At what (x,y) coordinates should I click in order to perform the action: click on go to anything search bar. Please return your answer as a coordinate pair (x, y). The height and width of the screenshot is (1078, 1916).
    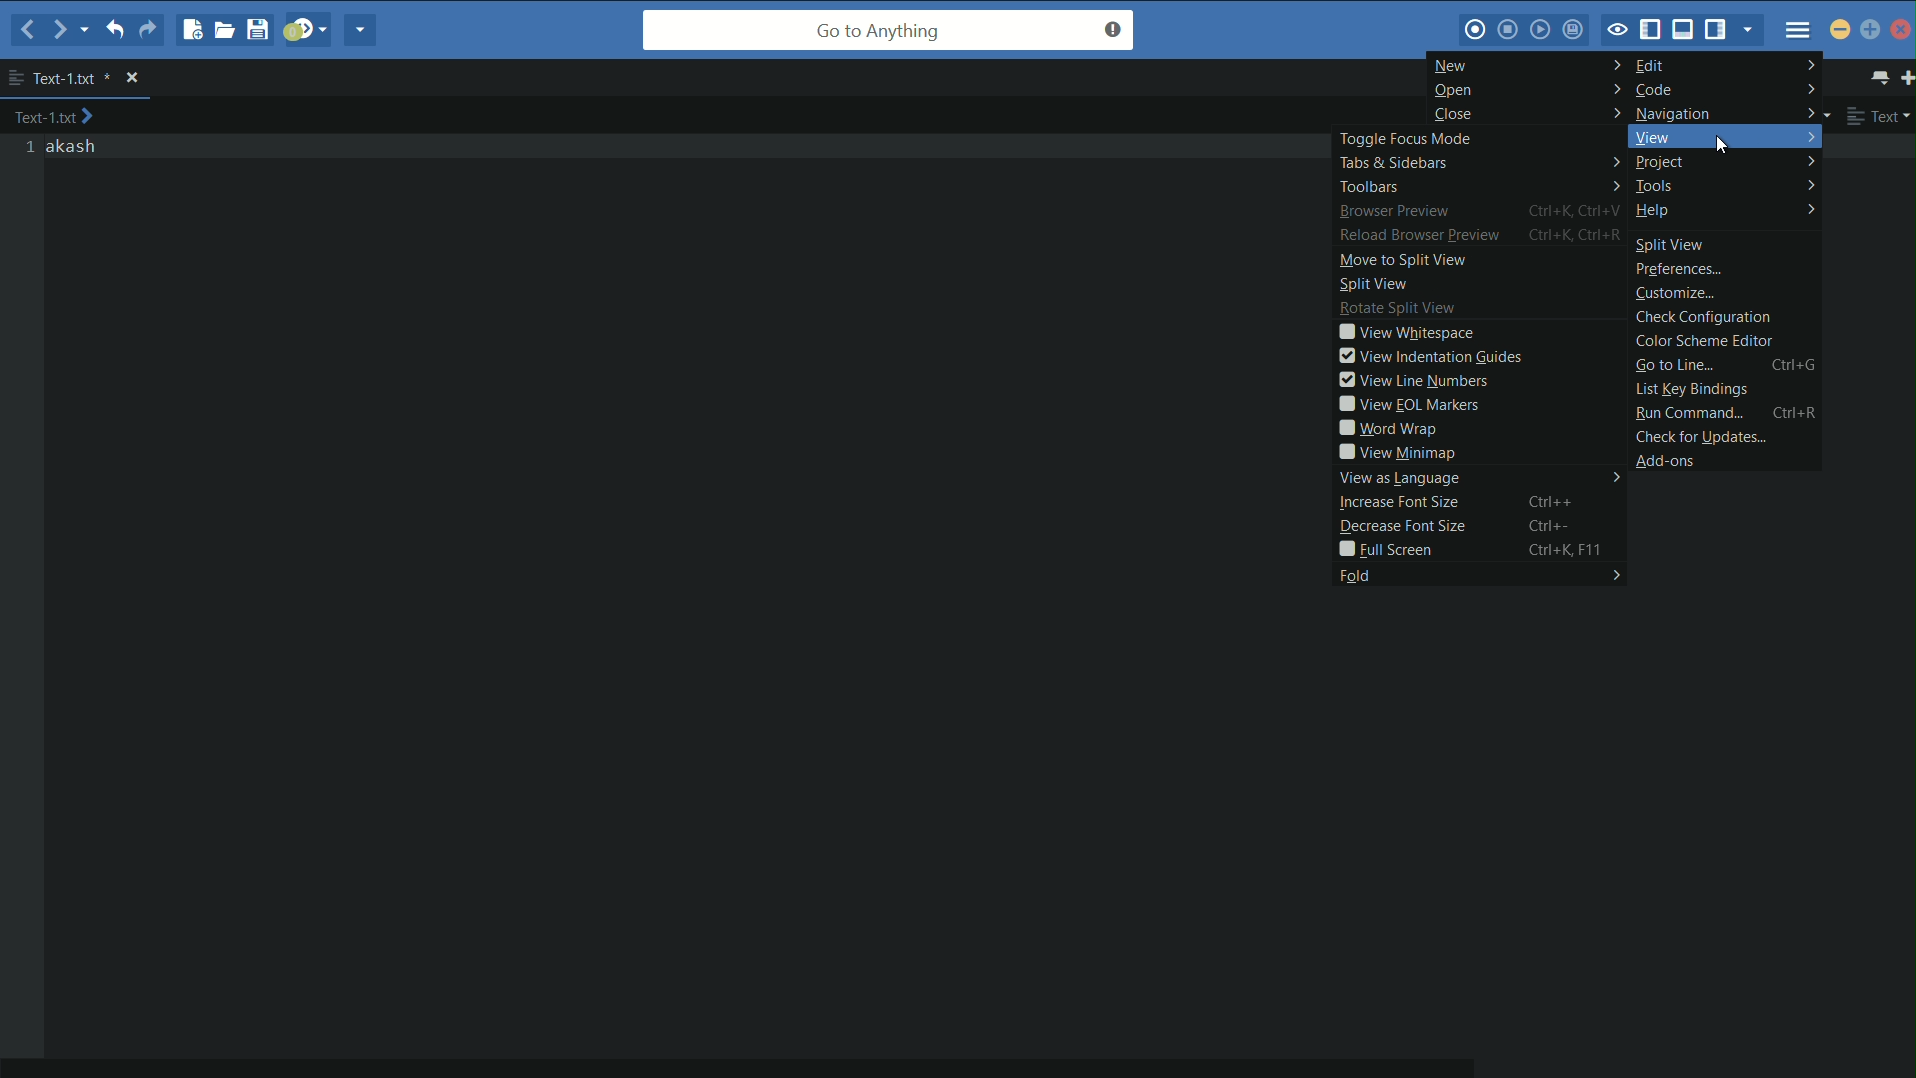
    Looking at the image, I should click on (889, 30).